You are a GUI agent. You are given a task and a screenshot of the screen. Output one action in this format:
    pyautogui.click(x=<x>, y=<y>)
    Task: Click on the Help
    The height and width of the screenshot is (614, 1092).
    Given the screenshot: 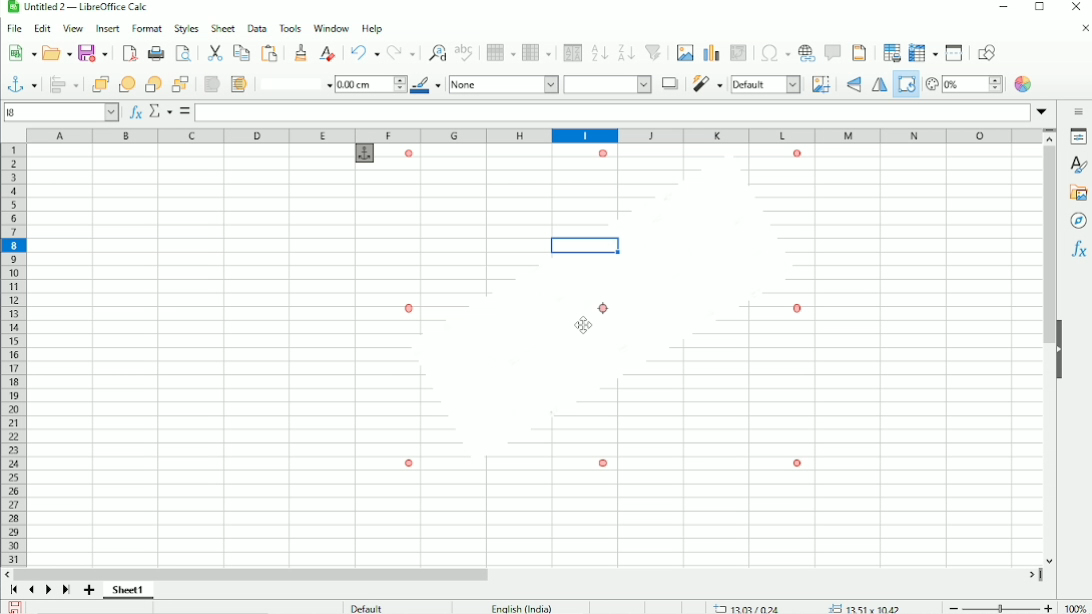 What is the action you would take?
    pyautogui.click(x=373, y=27)
    